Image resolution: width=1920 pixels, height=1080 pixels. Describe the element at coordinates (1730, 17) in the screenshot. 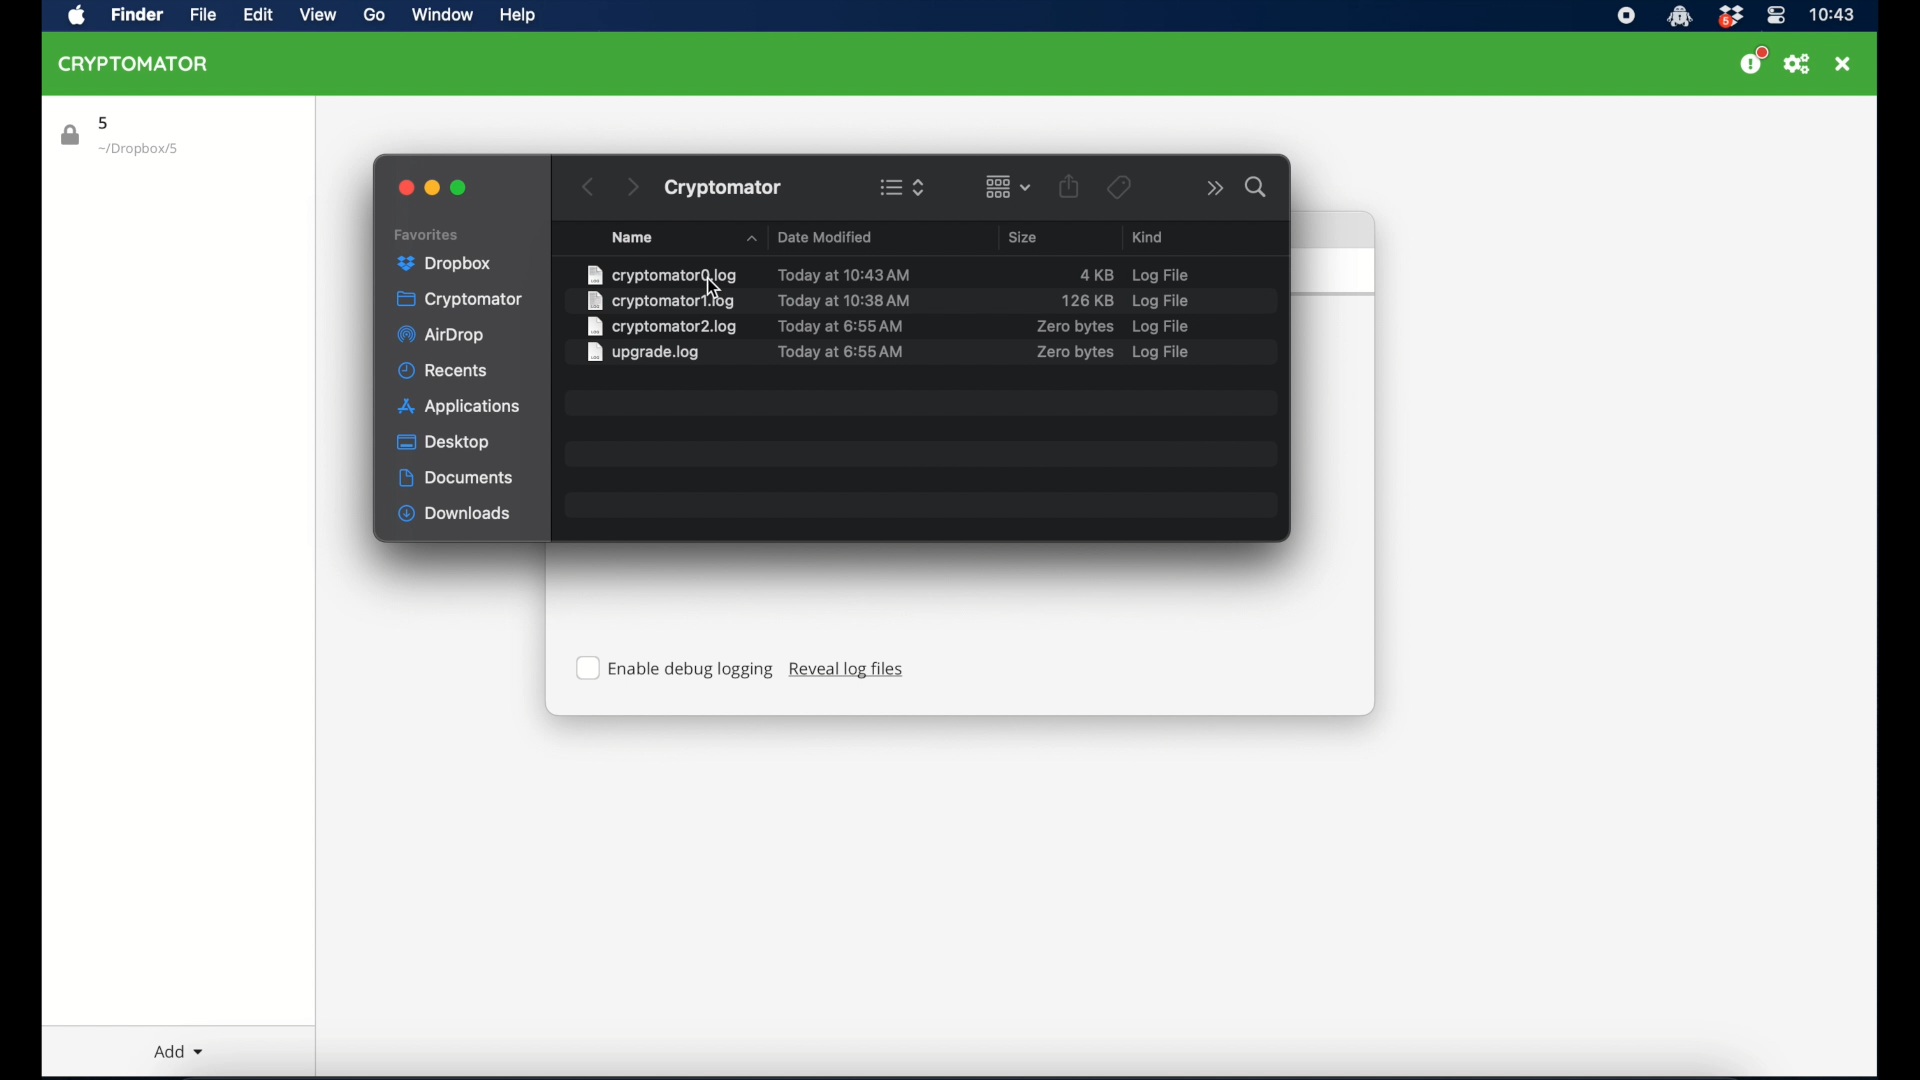

I see `dropbox icon` at that location.